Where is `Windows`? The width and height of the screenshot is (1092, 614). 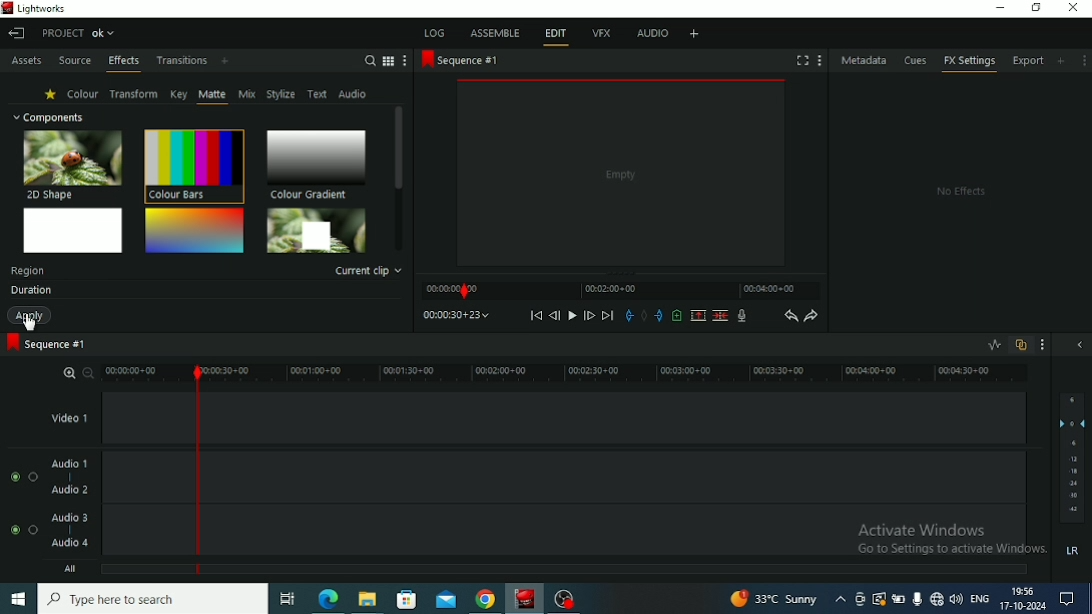 Windows is located at coordinates (18, 600).